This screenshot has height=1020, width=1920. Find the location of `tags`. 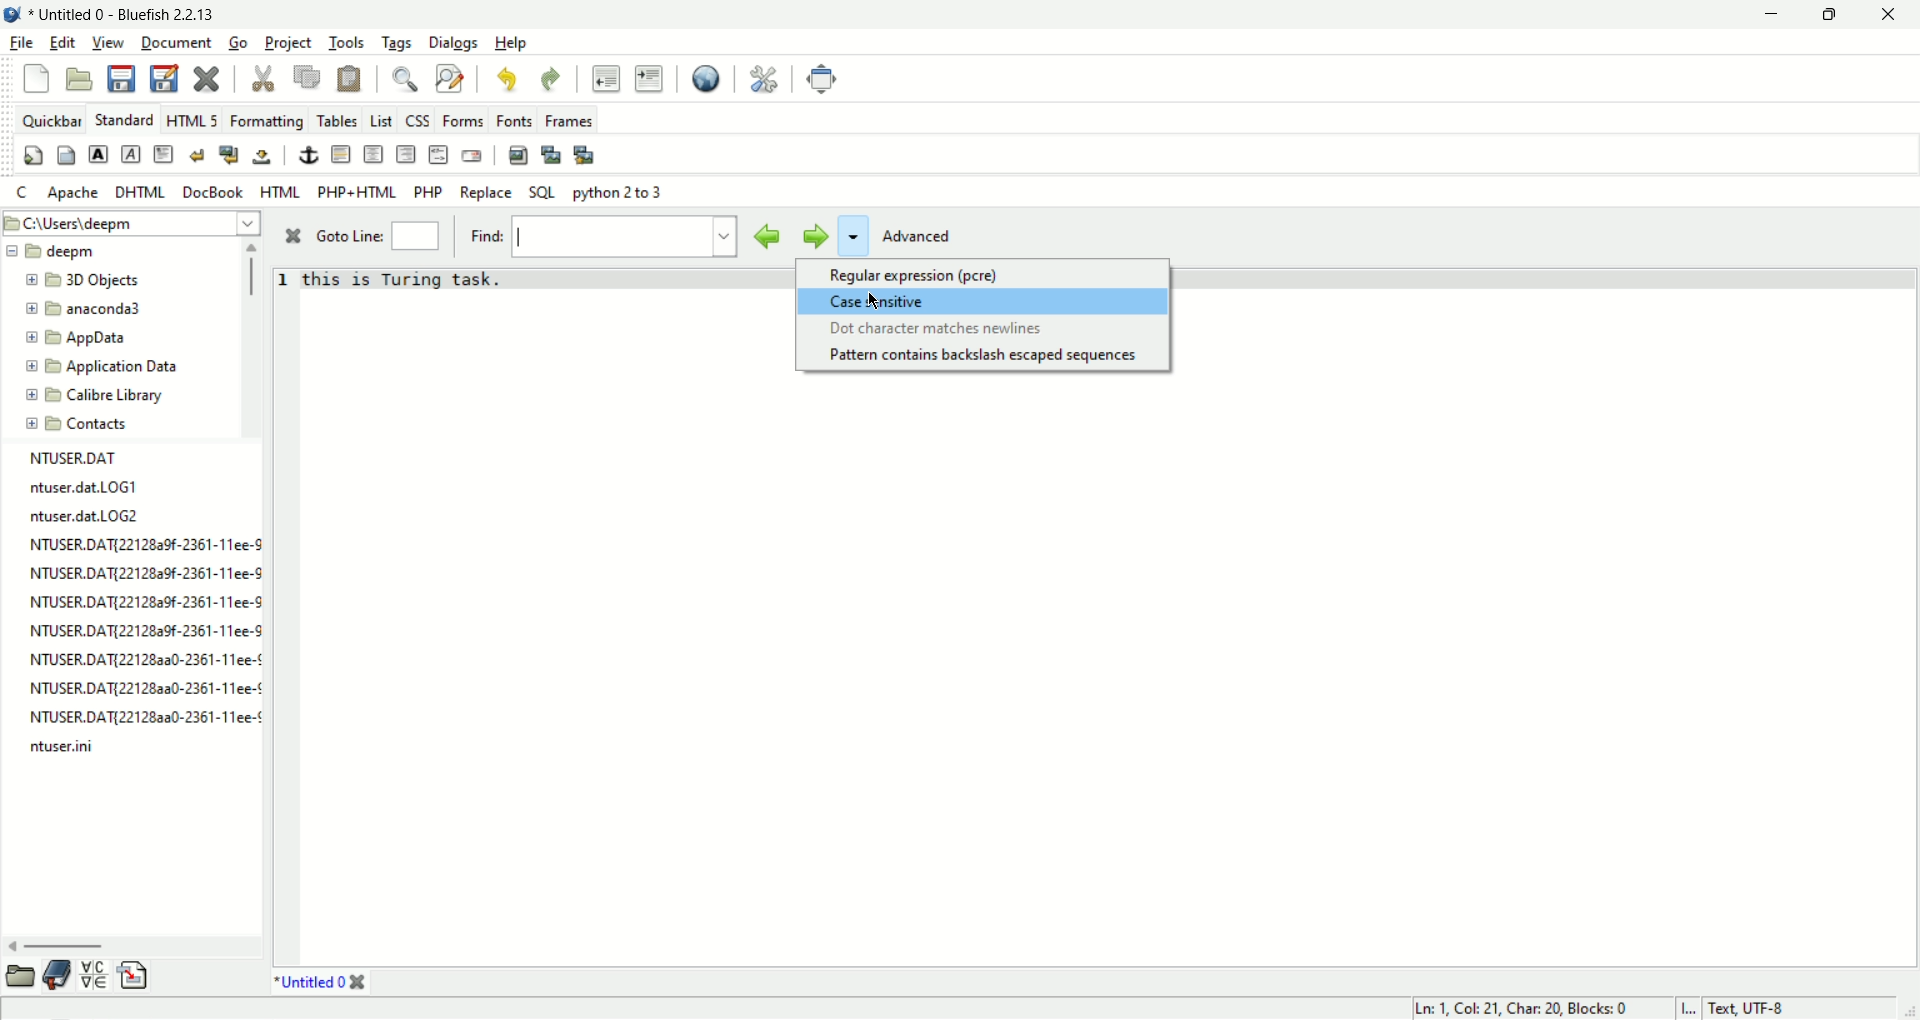

tags is located at coordinates (397, 43).